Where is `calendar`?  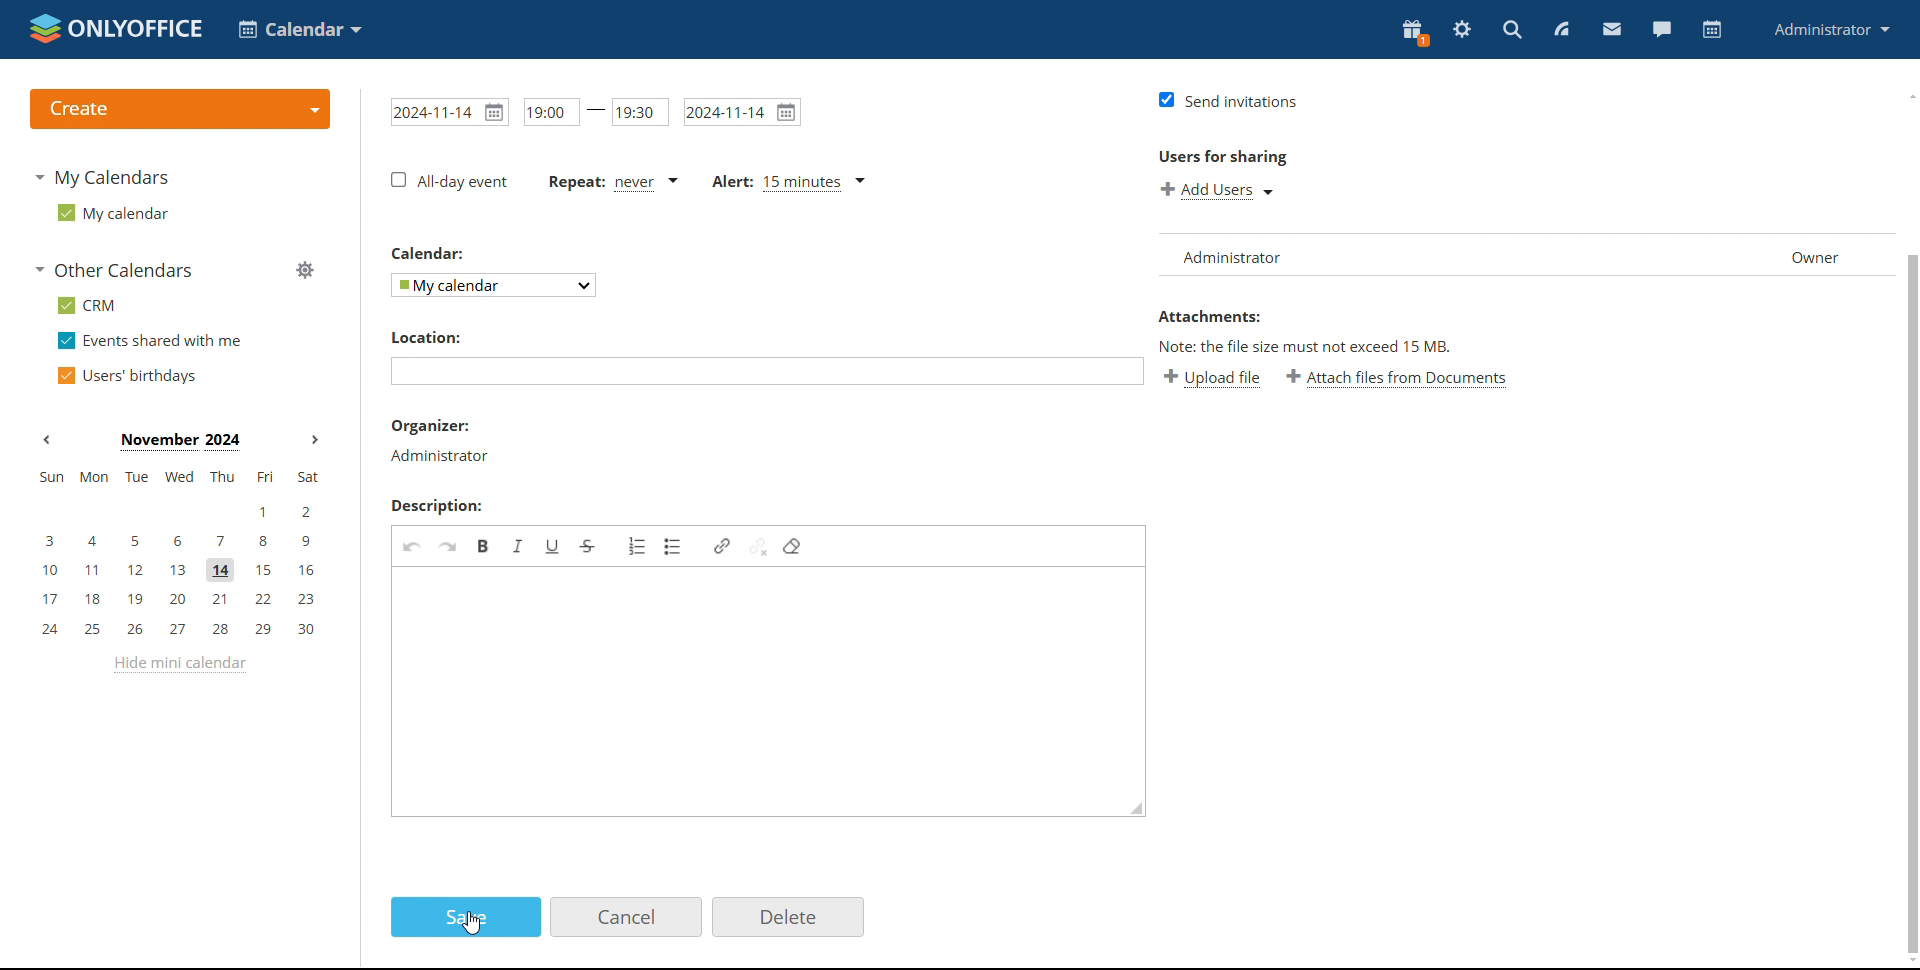
calendar is located at coordinates (1710, 31).